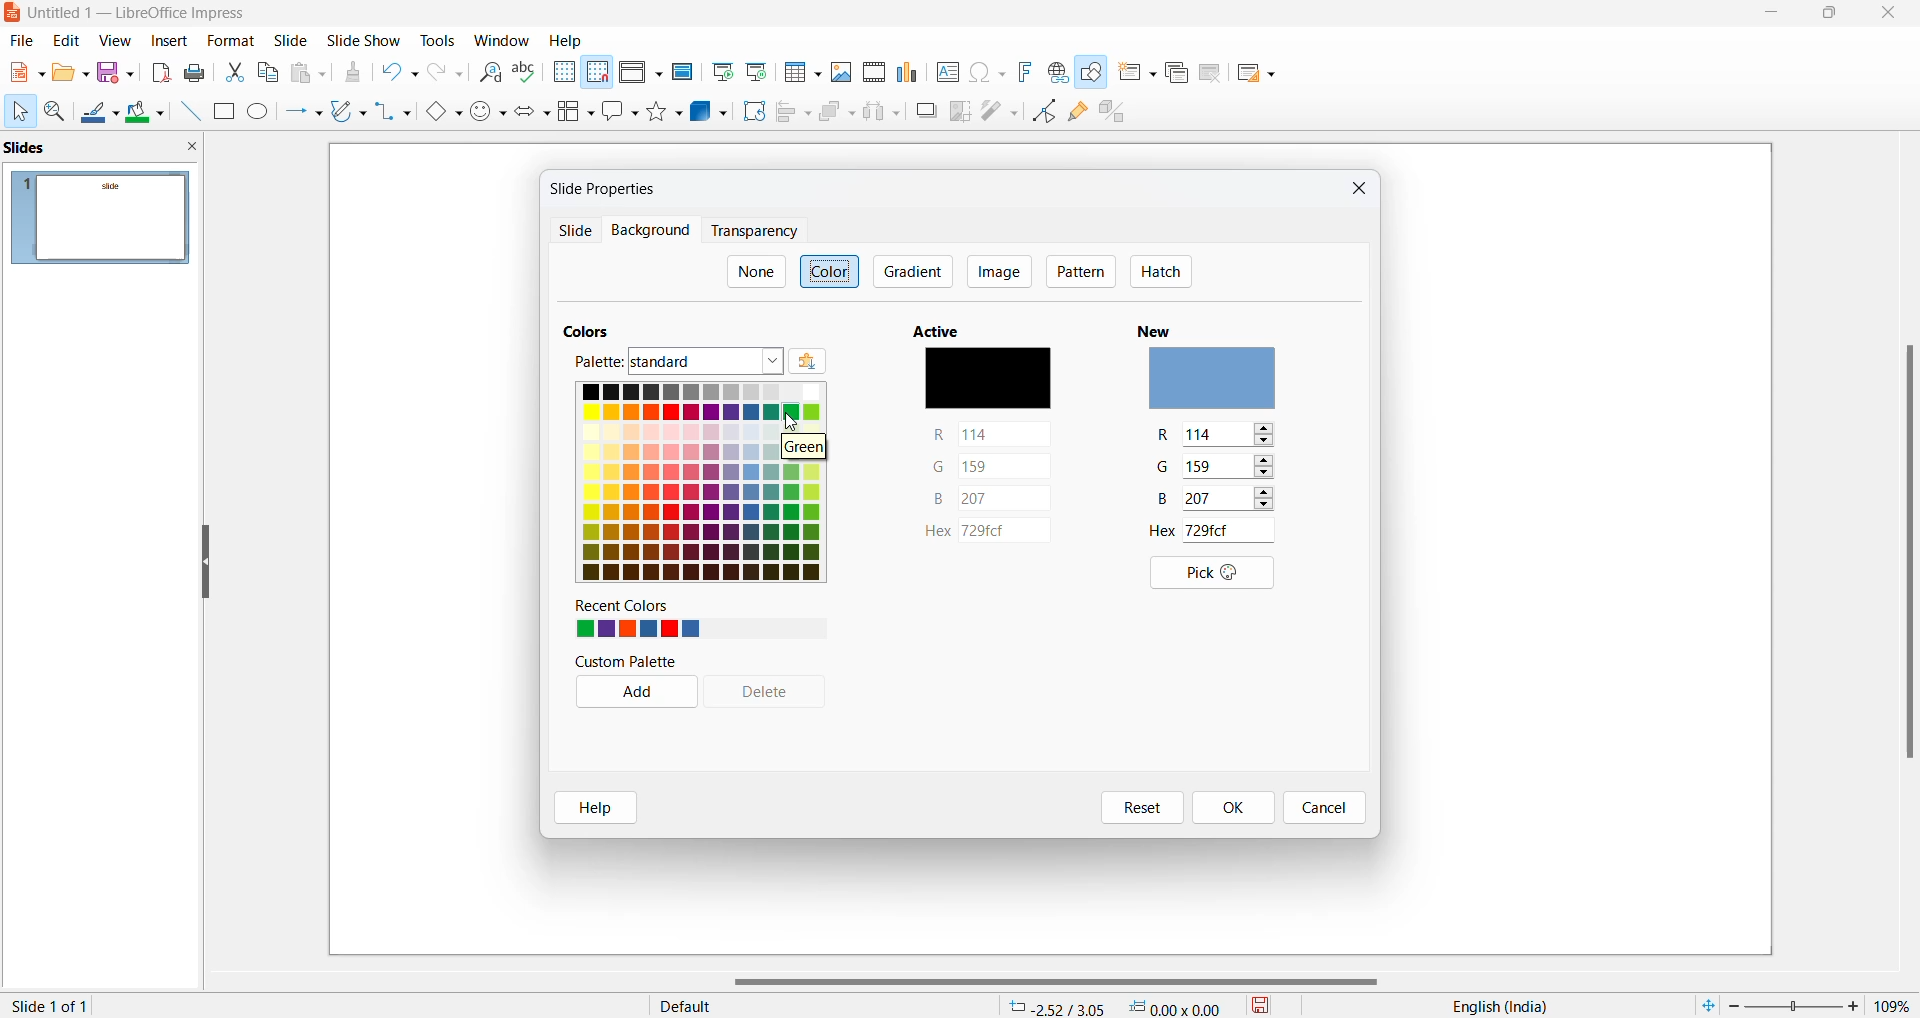 This screenshot has height=1018, width=1920. I want to click on green, so click(991, 465).